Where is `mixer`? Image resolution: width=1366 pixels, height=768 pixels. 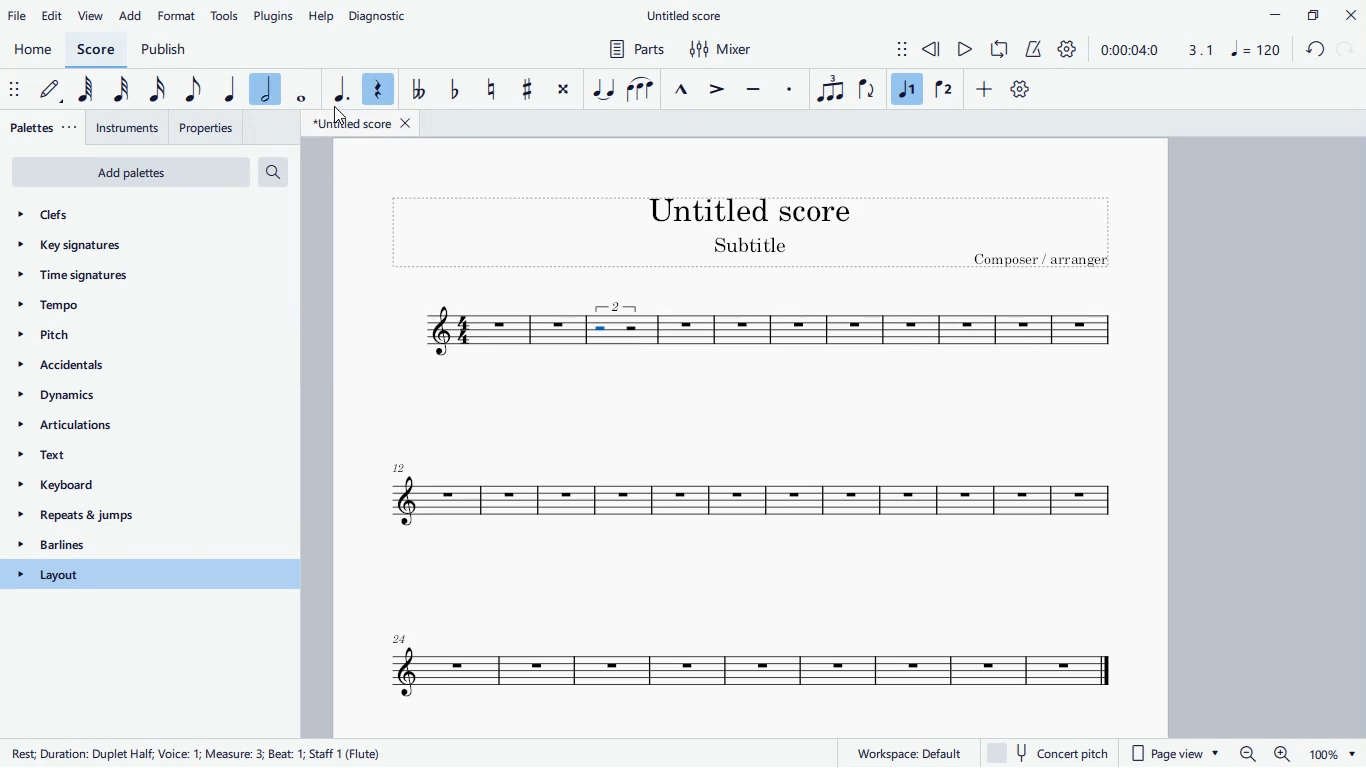
mixer is located at coordinates (723, 50).